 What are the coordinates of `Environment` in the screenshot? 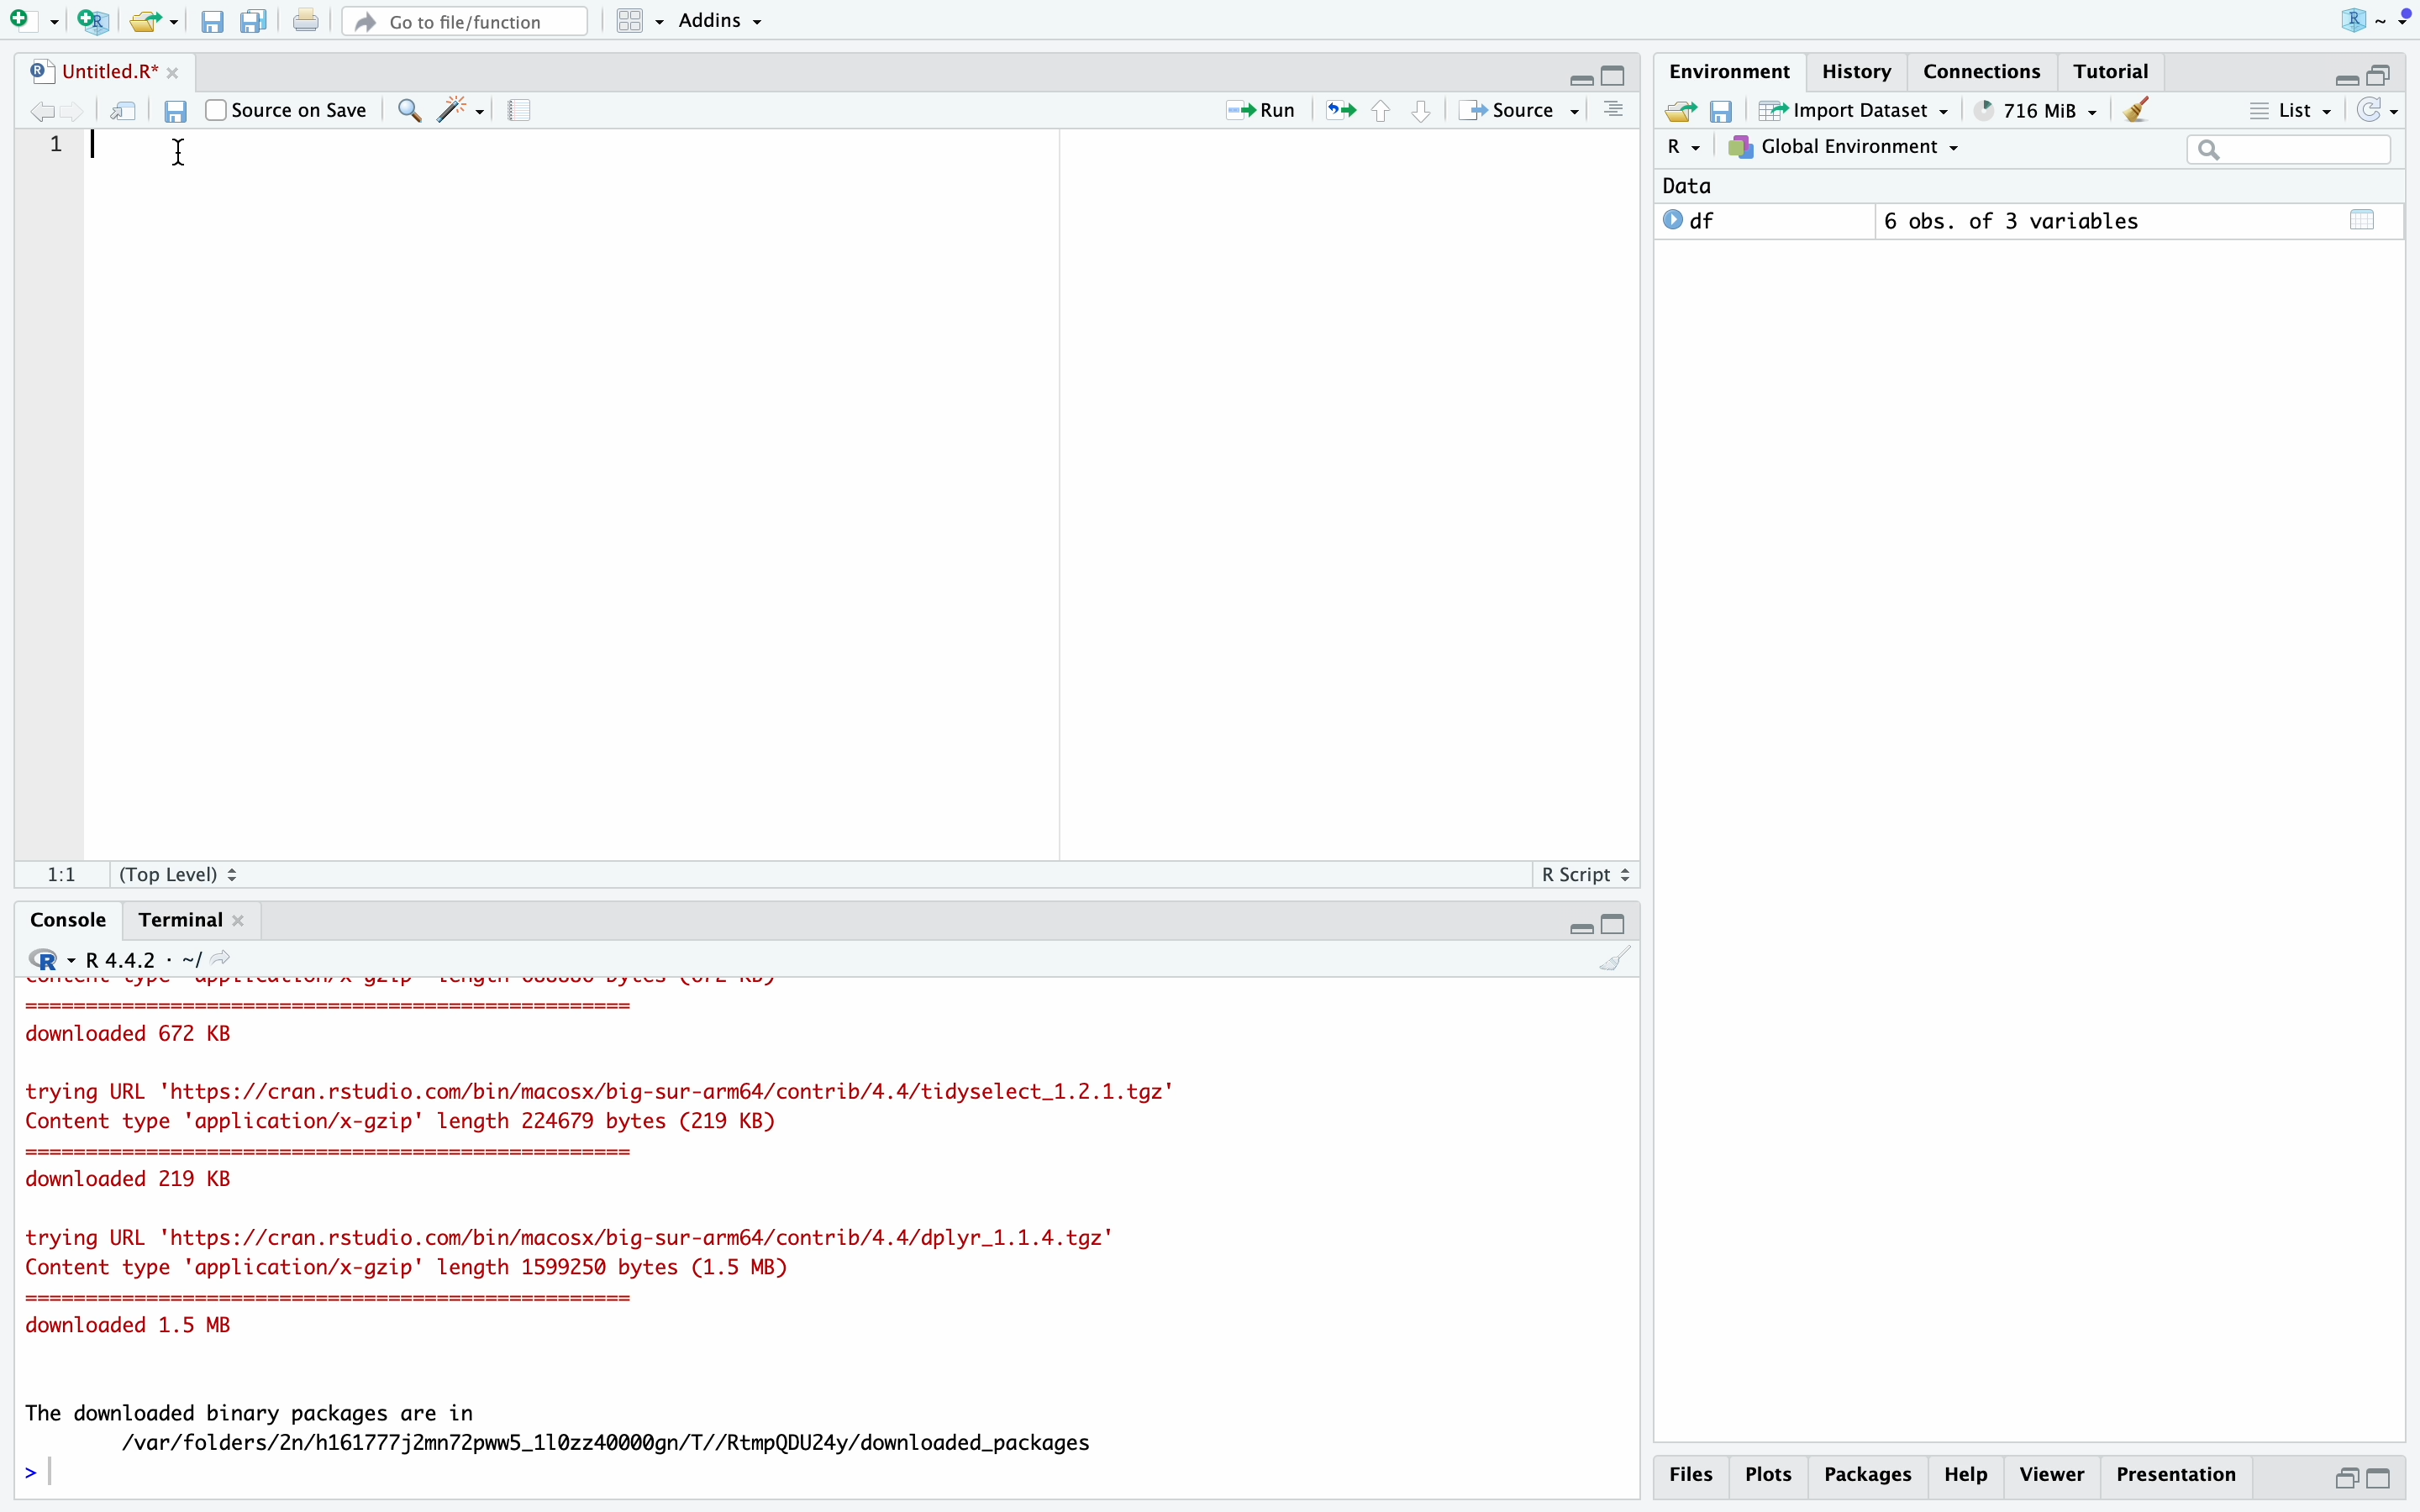 It's located at (1730, 70).